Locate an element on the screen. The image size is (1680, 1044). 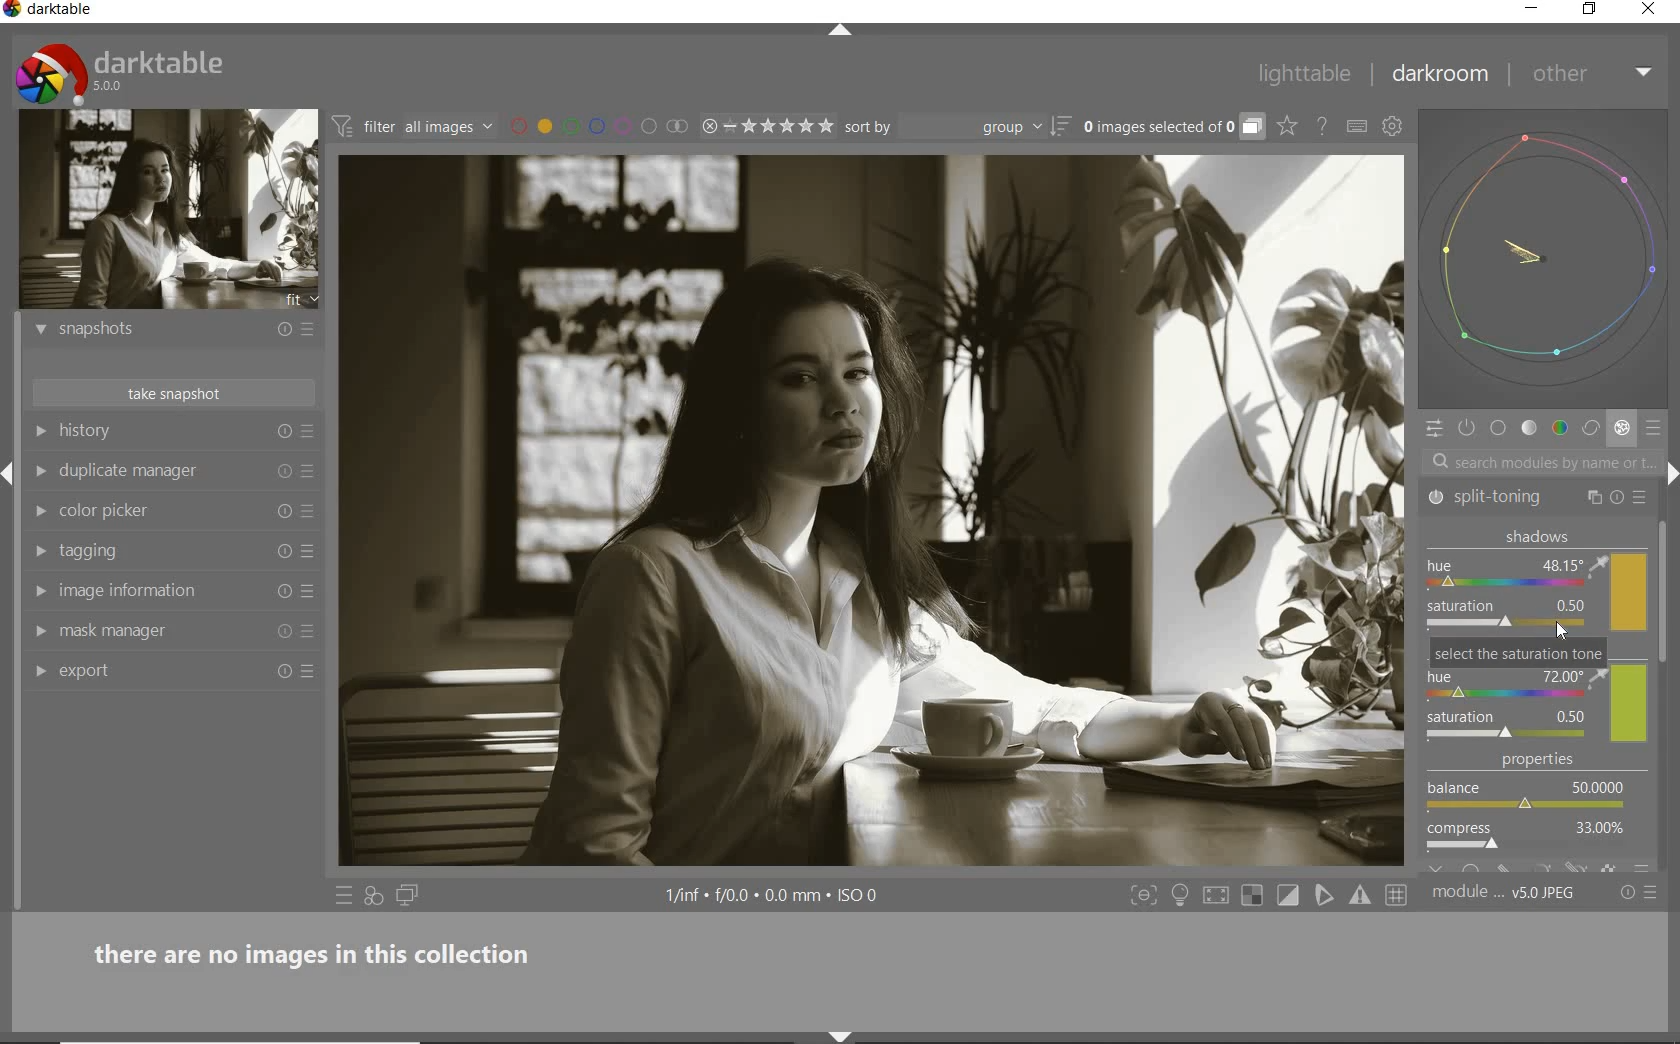
show module is located at coordinates (38, 330).